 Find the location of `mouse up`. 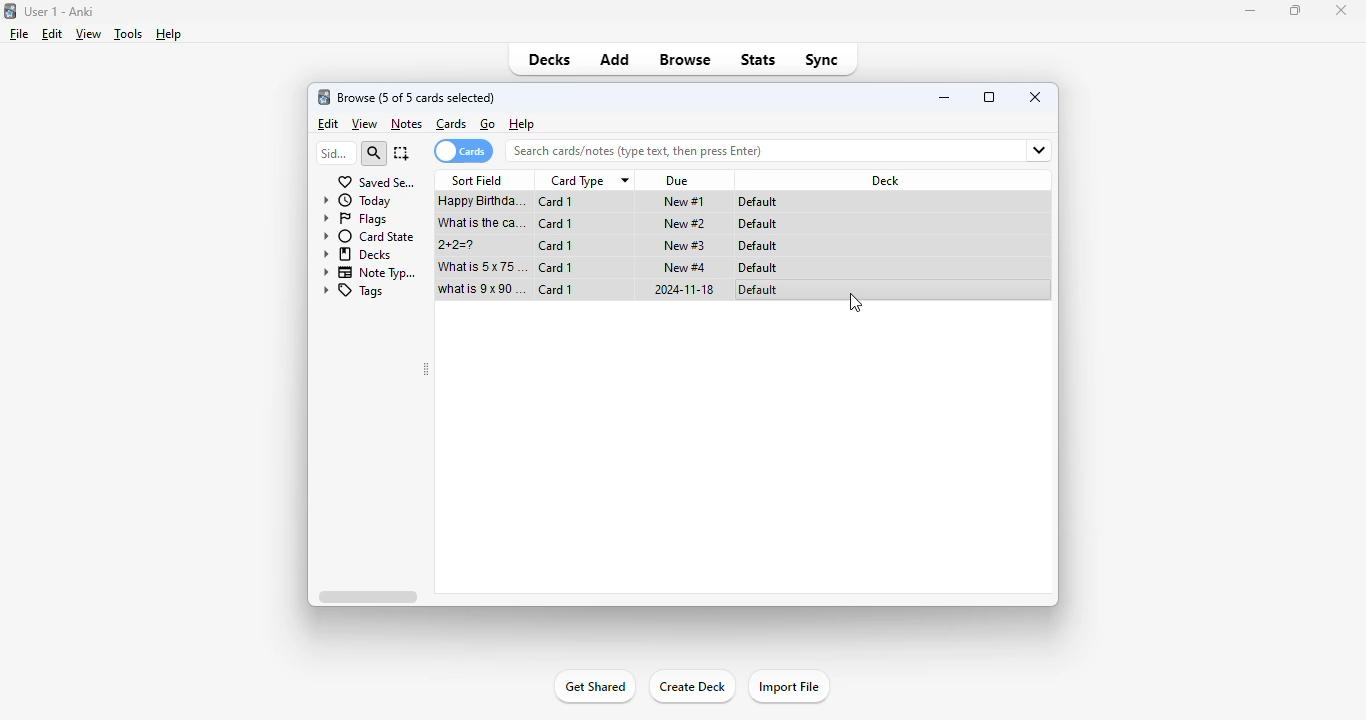

mouse up is located at coordinates (855, 303).